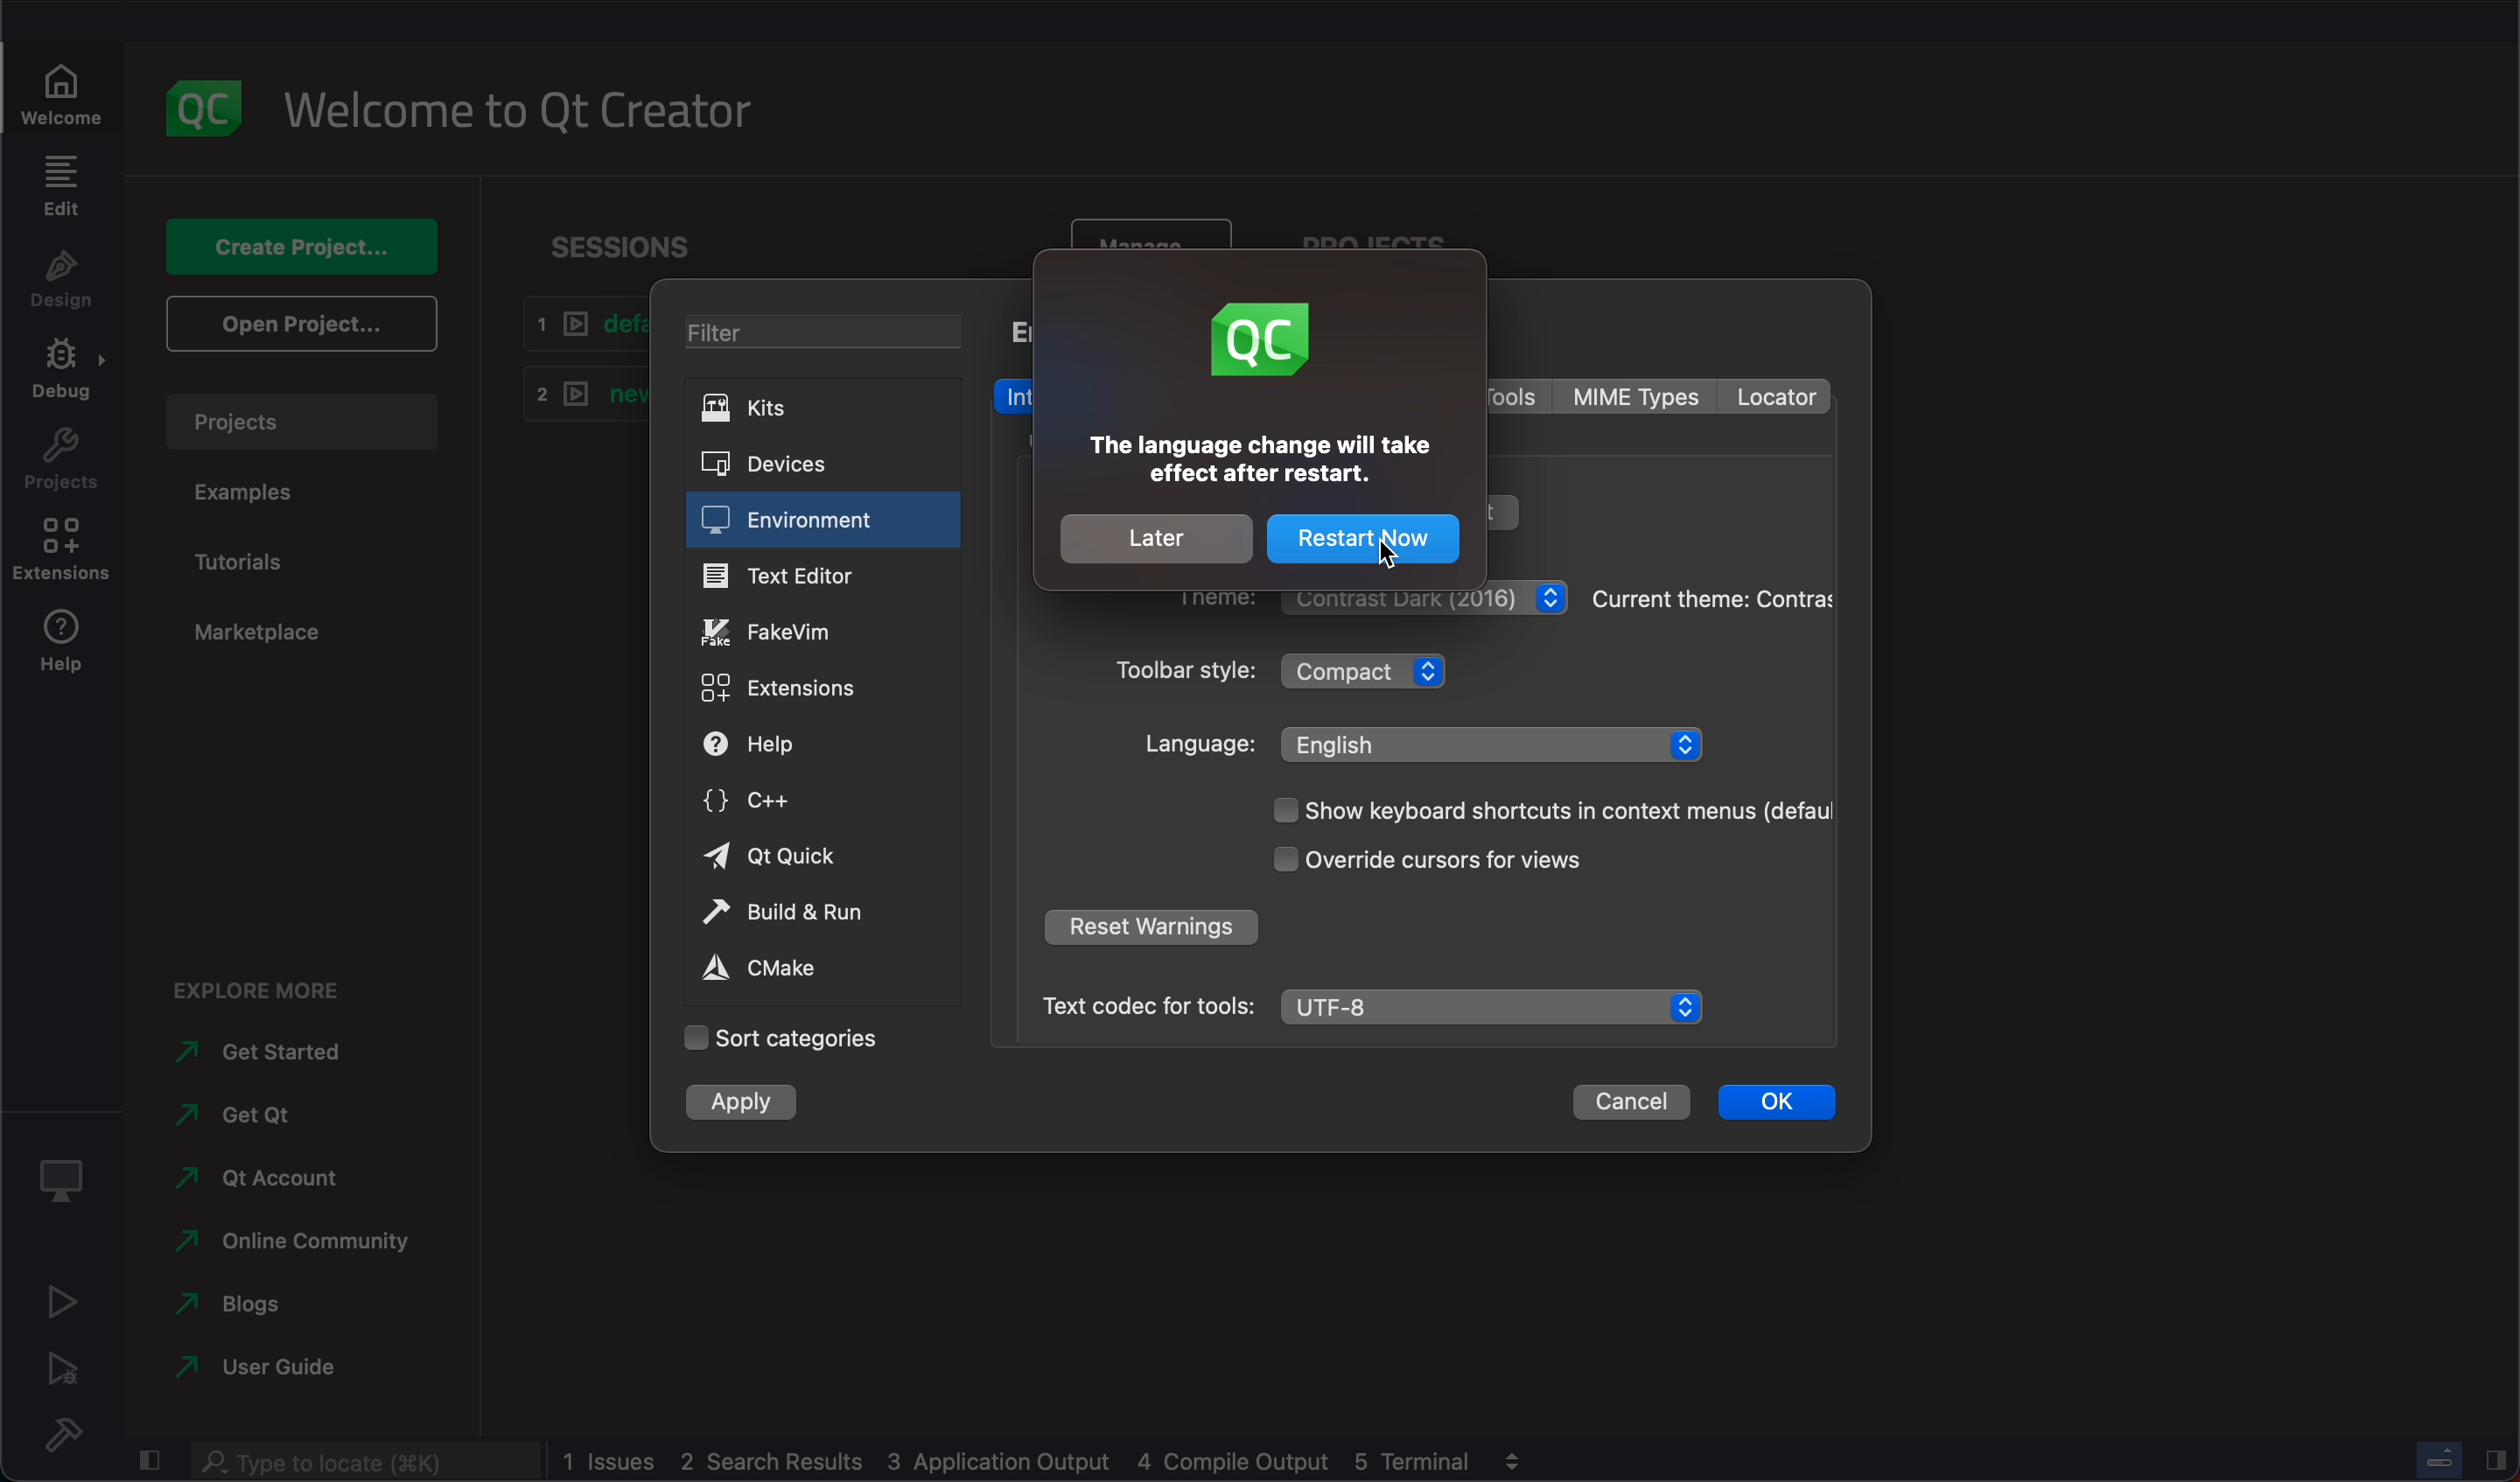  I want to click on debug, so click(63, 373).